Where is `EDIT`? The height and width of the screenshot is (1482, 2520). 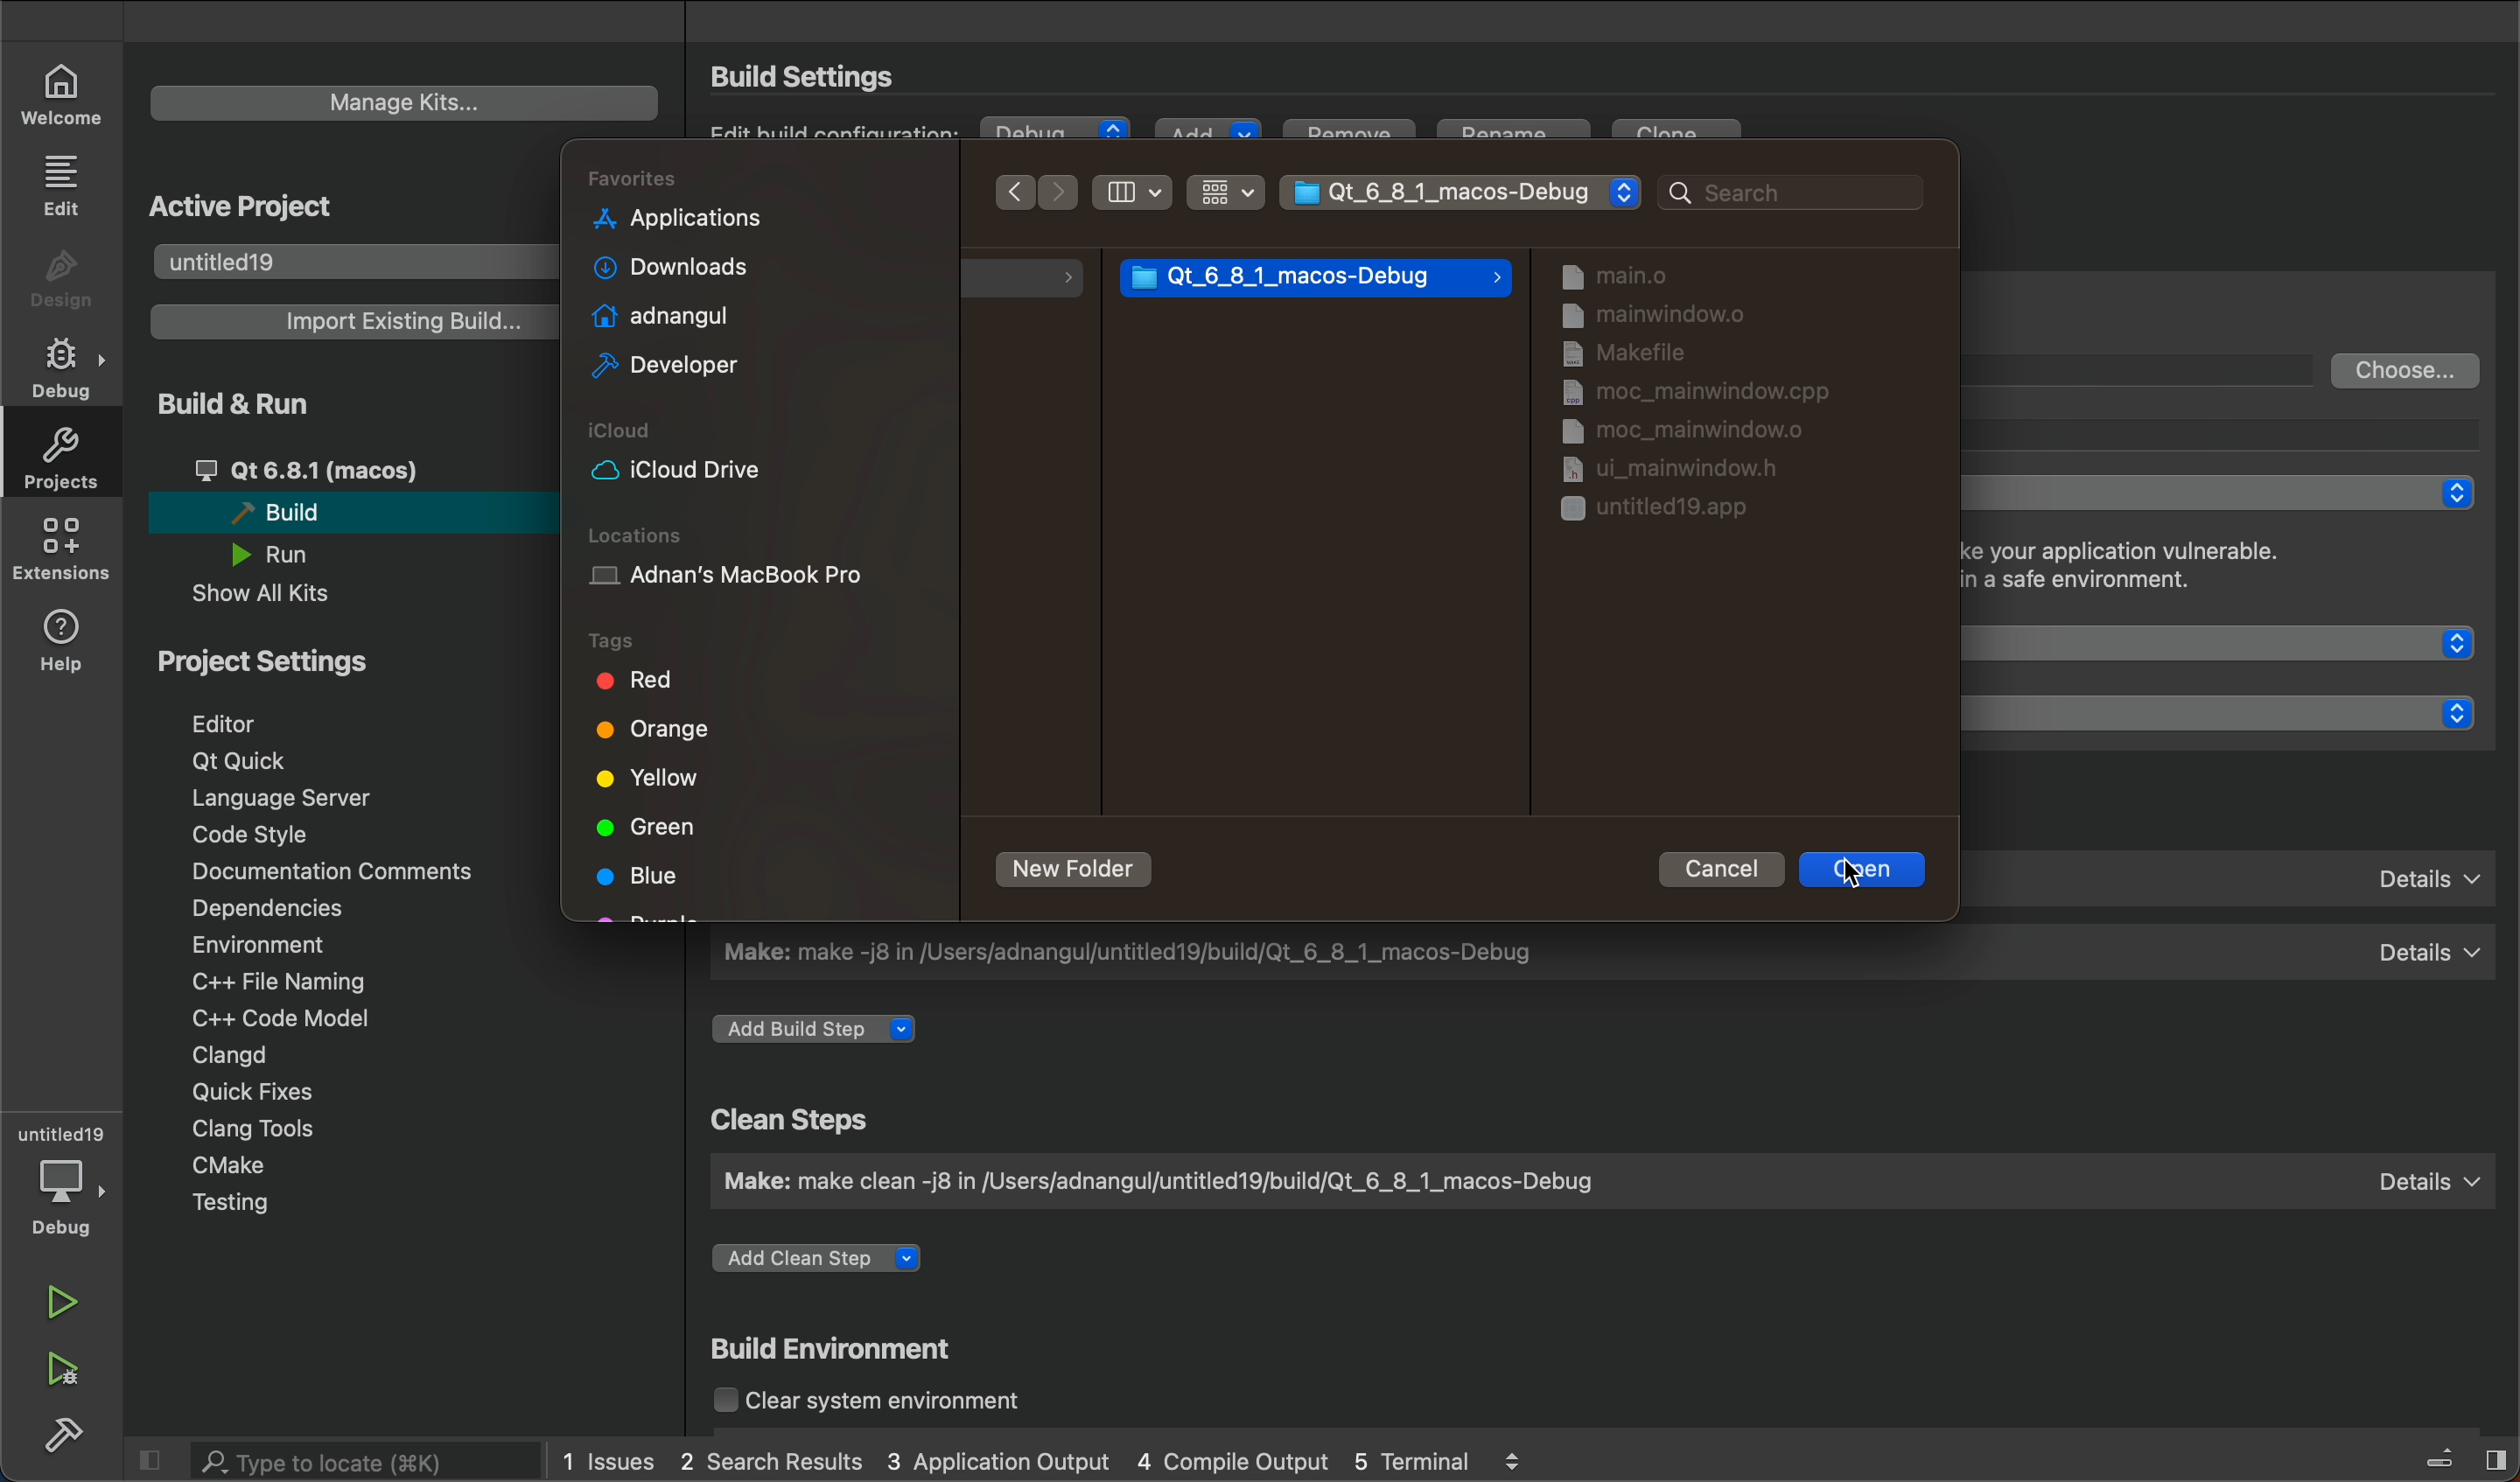
EDIT is located at coordinates (65, 183).